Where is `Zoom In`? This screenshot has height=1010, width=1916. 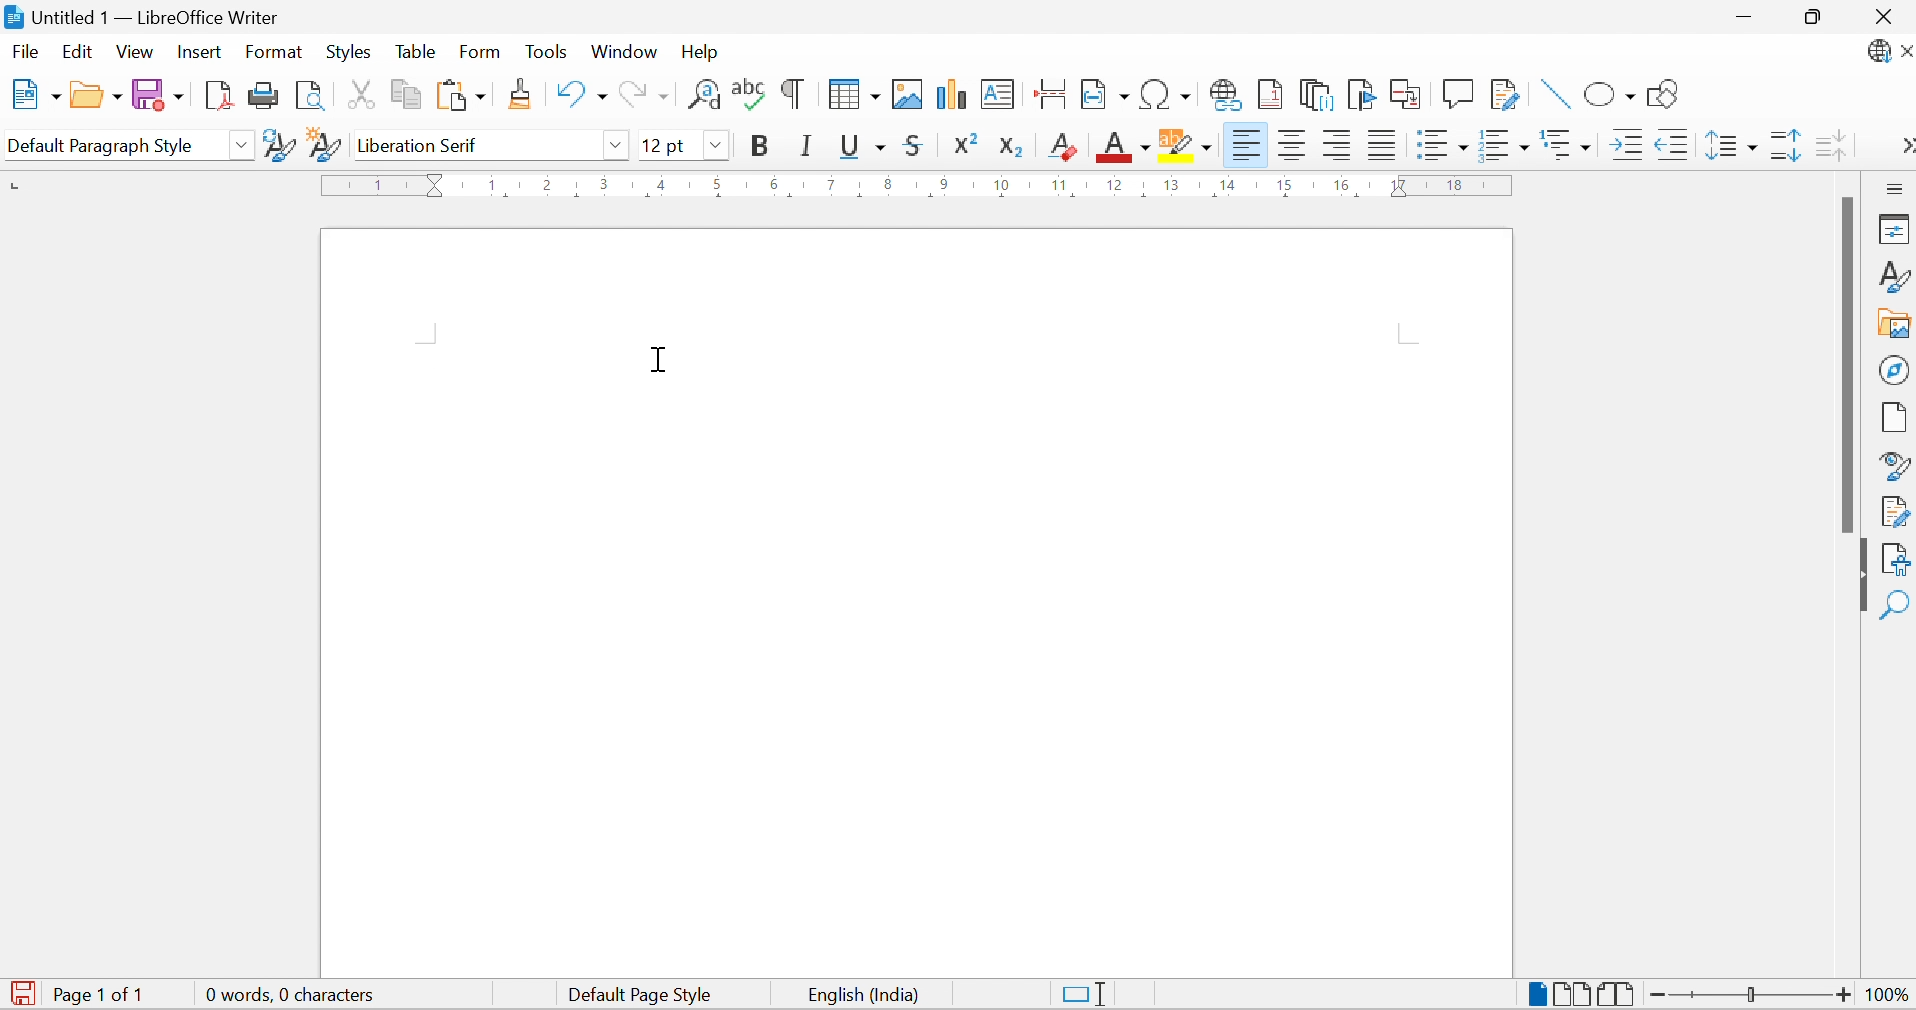 Zoom In is located at coordinates (1842, 997).